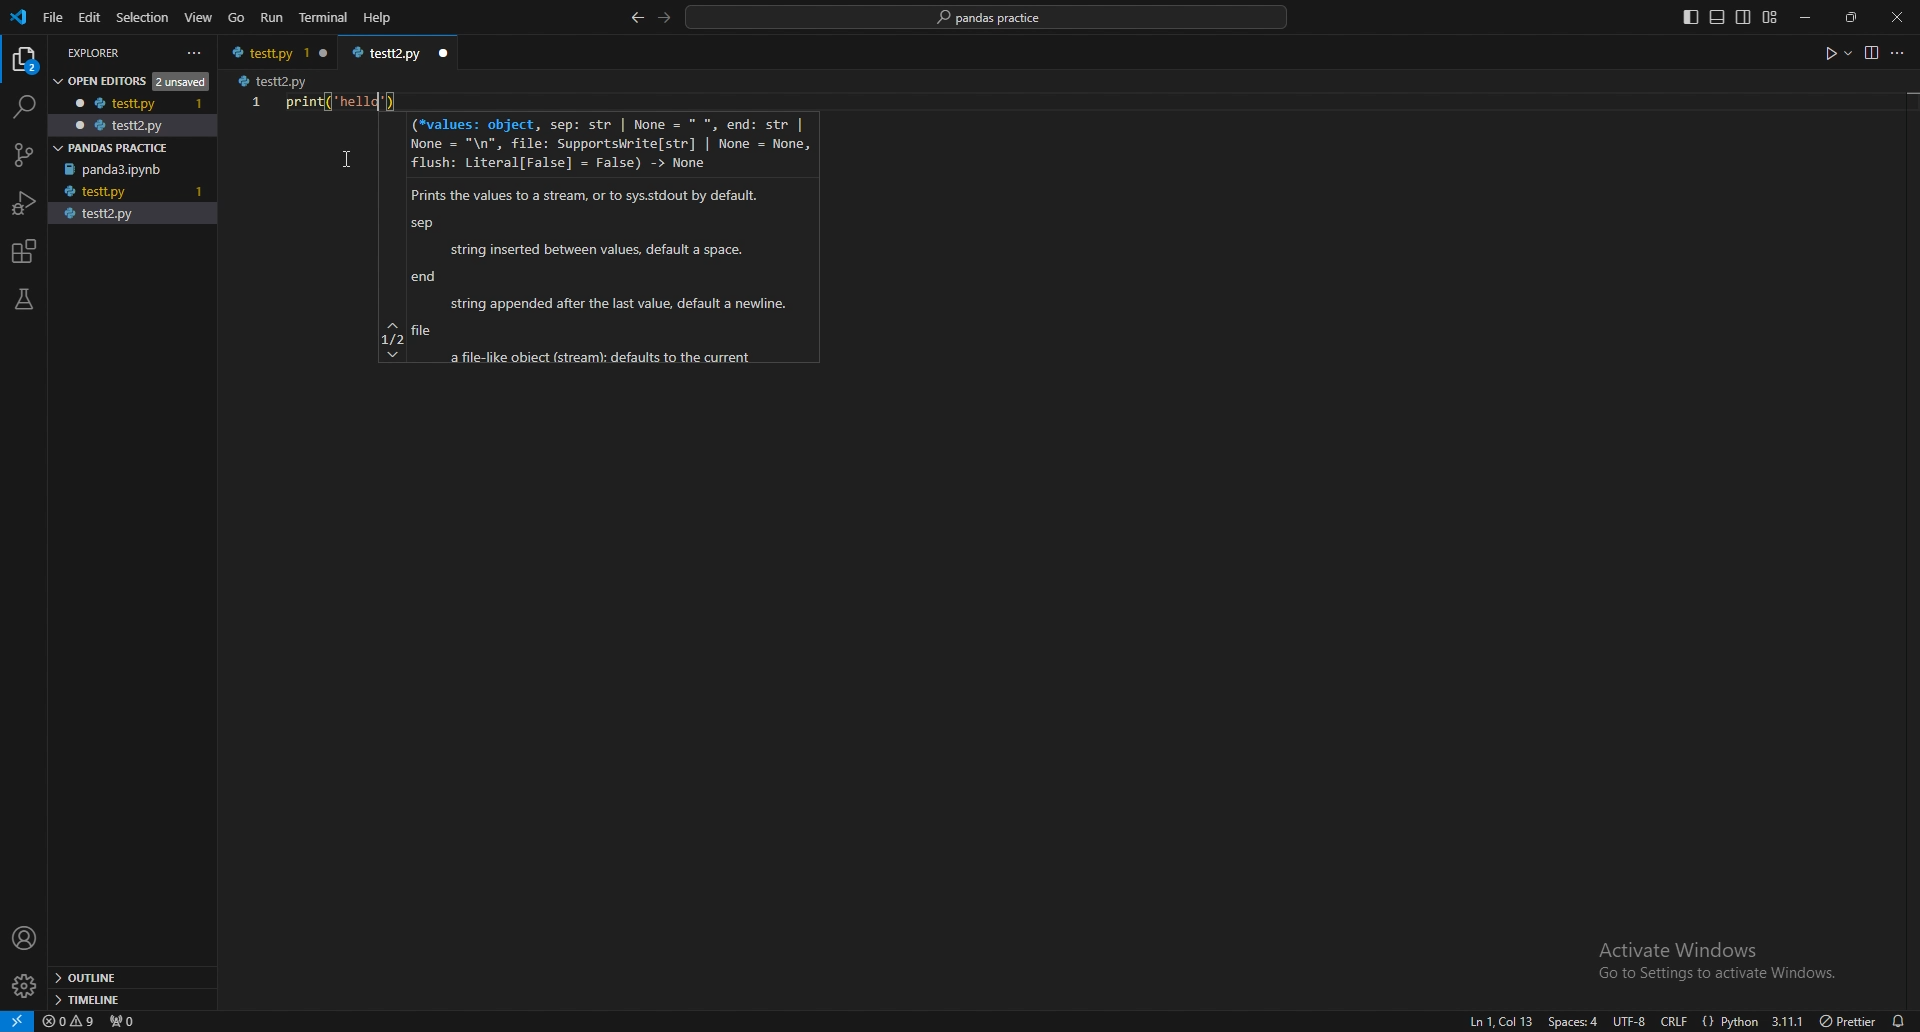 The width and height of the screenshot is (1920, 1032). I want to click on remote window, so click(17, 1020).